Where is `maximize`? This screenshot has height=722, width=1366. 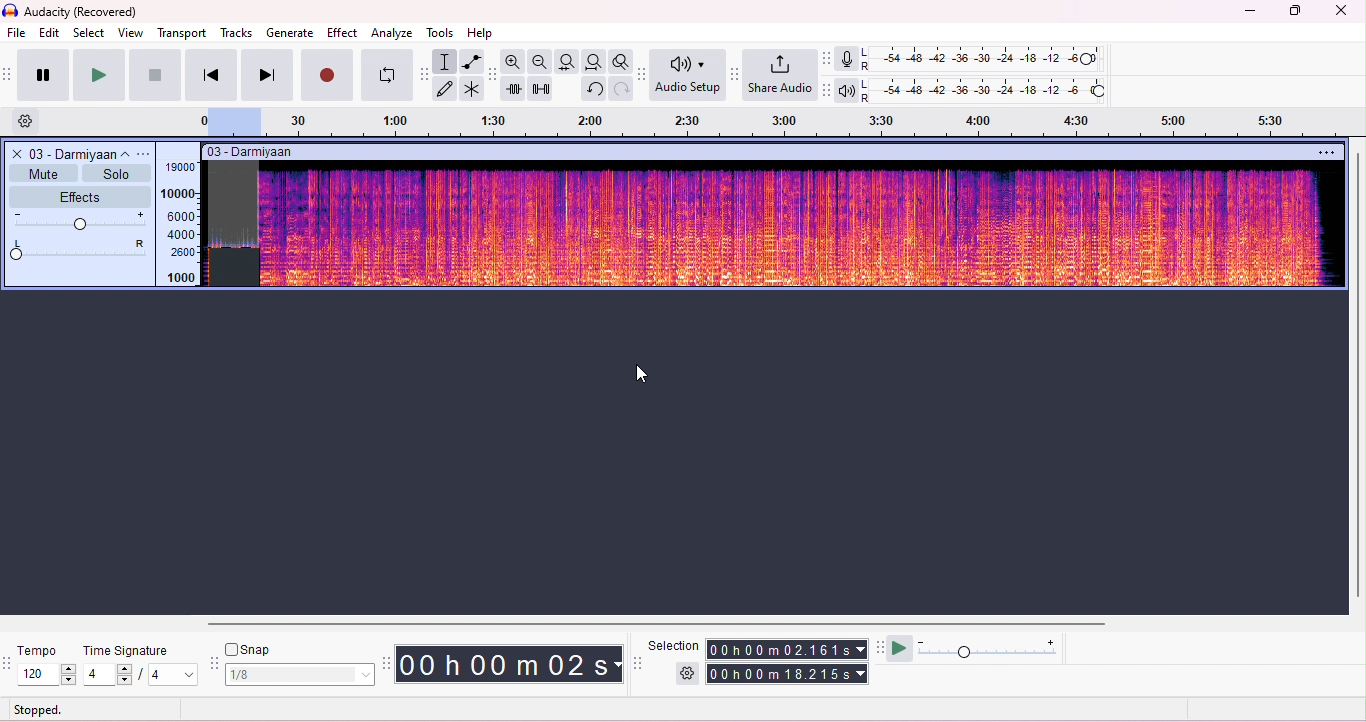
maximize is located at coordinates (1294, 13).